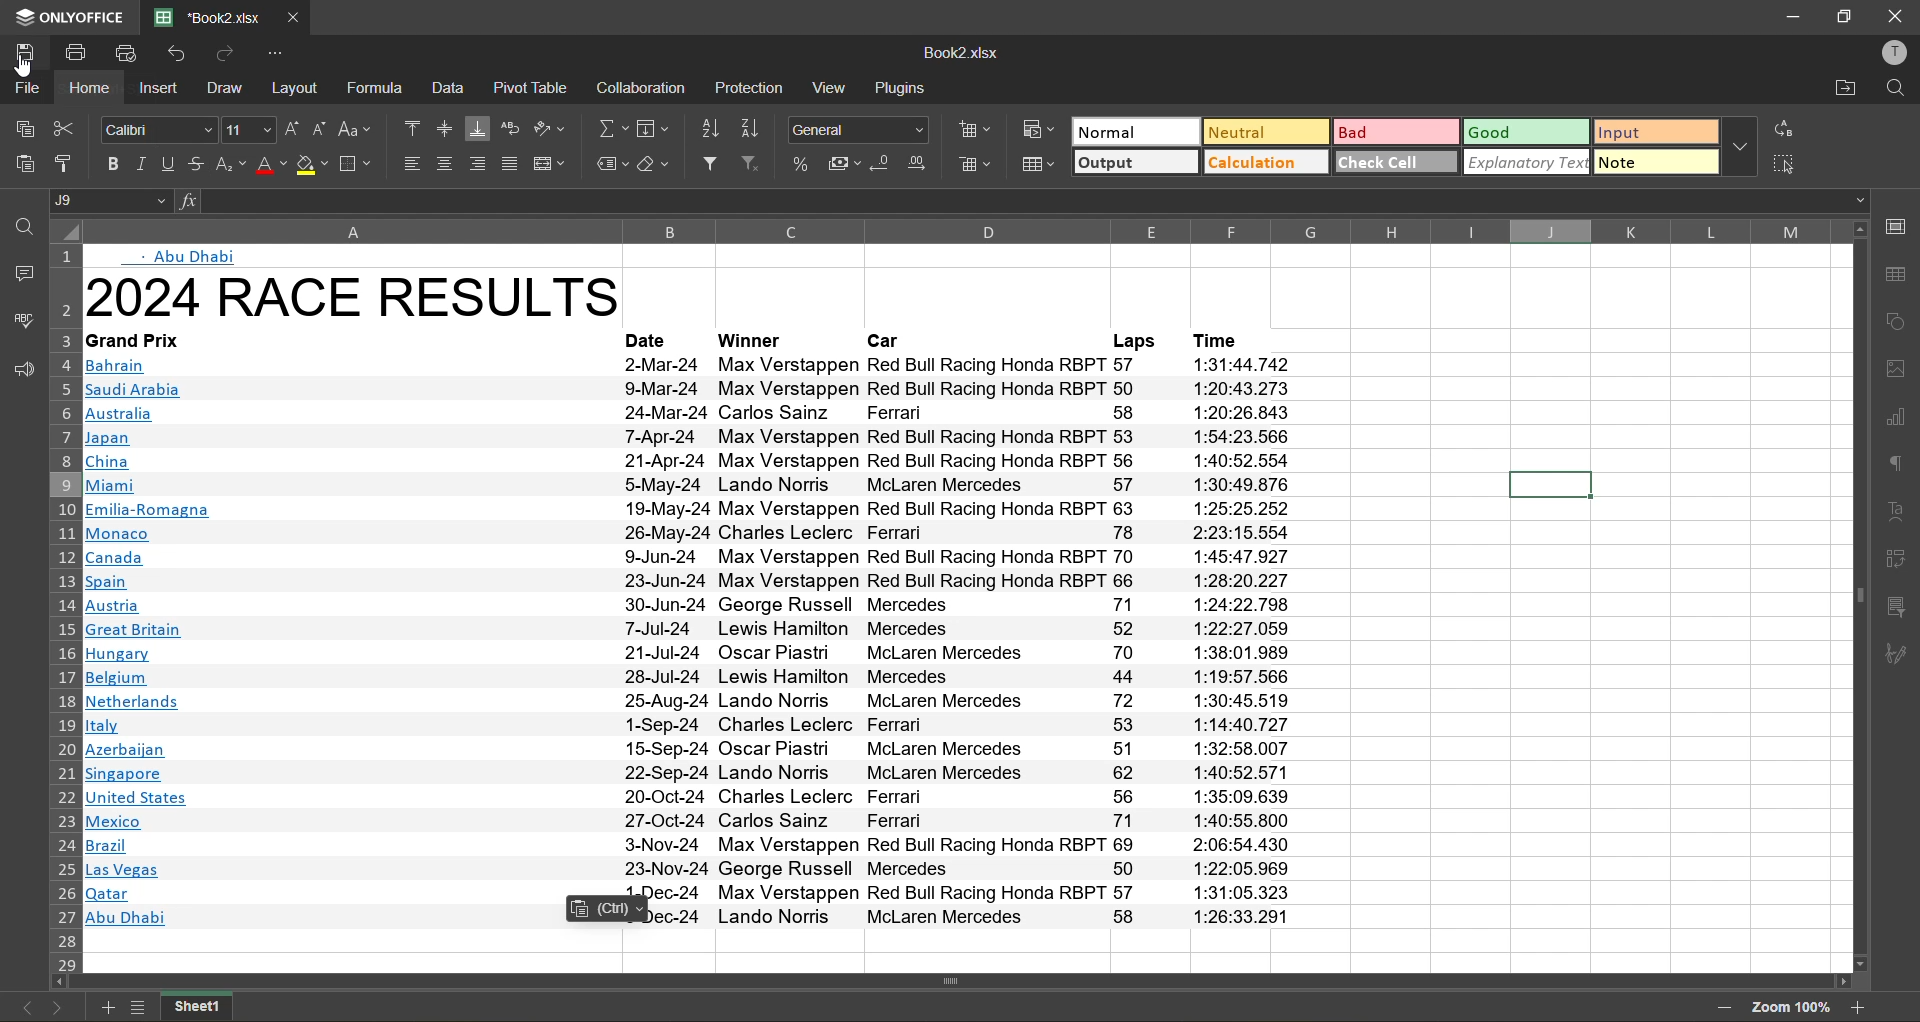 The height and width of the screenshot is (1022, 1920). Describe the element at coordinates (610, 161) in the screenshot. I see `named ranges` at that location.